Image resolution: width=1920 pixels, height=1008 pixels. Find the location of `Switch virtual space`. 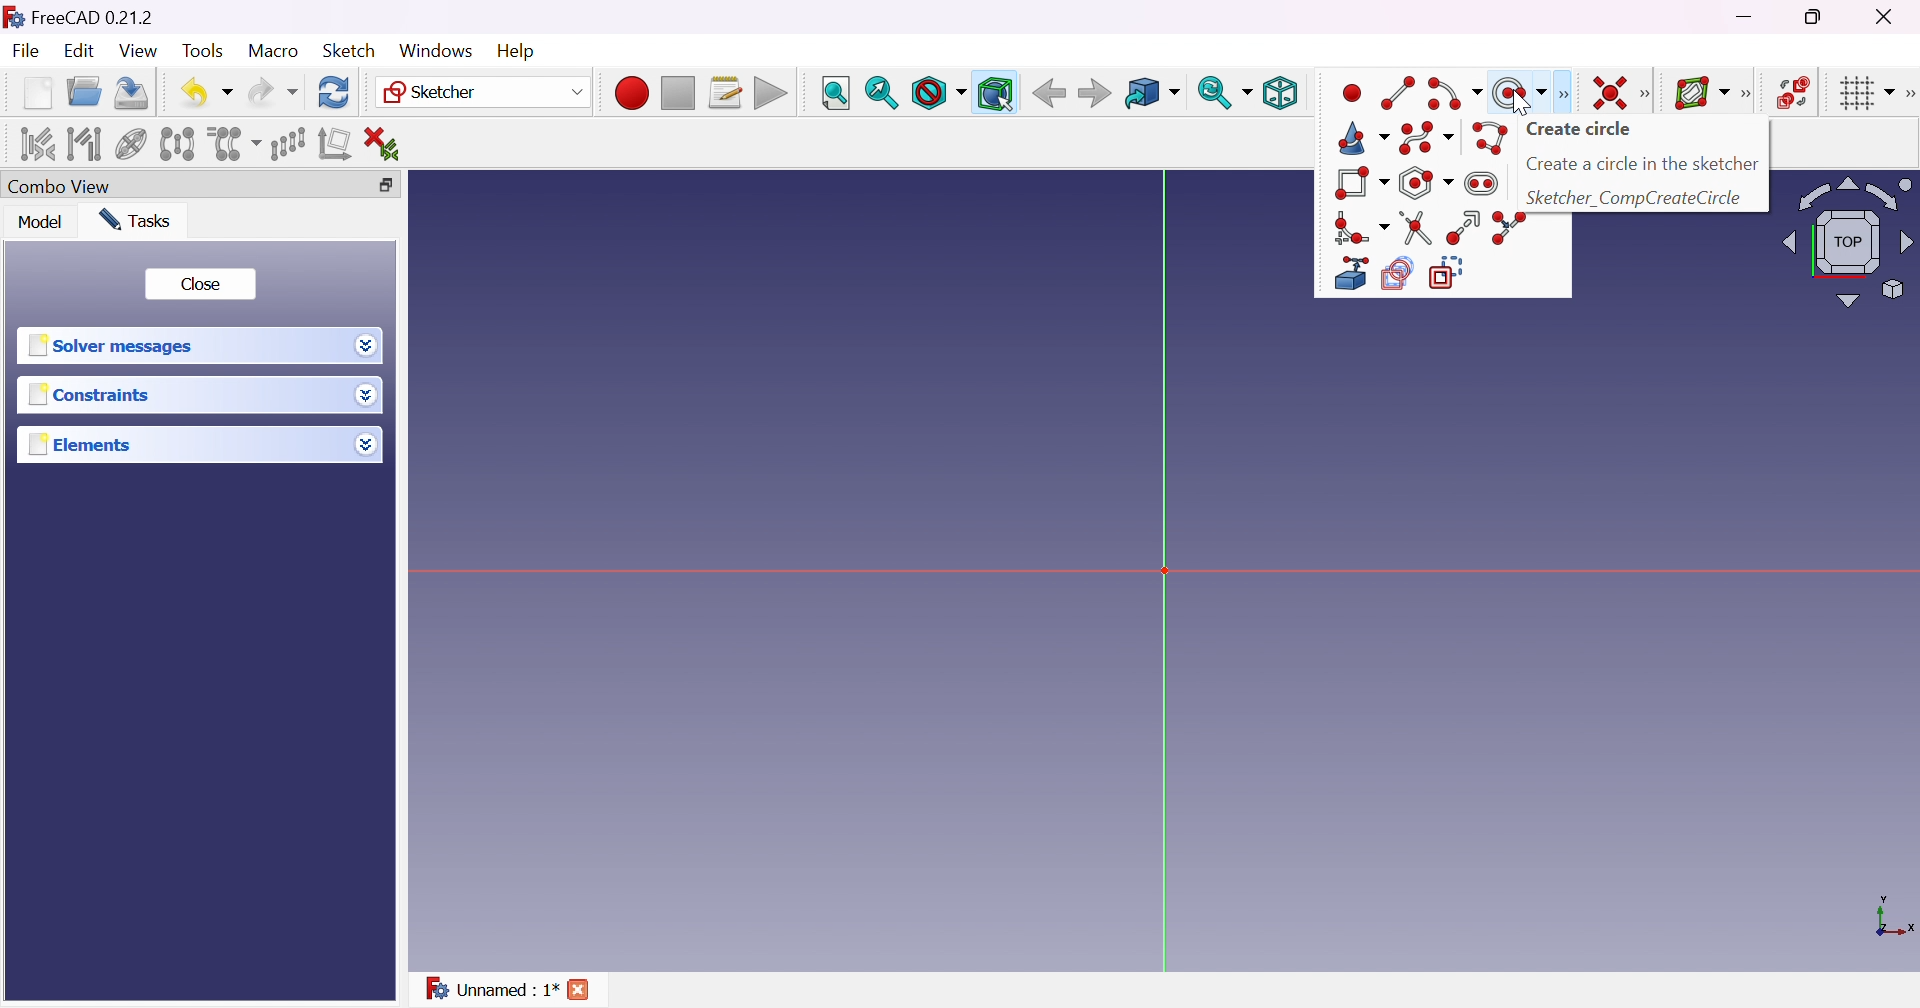

Switch virtual space is located at coordinates (1794, 92).